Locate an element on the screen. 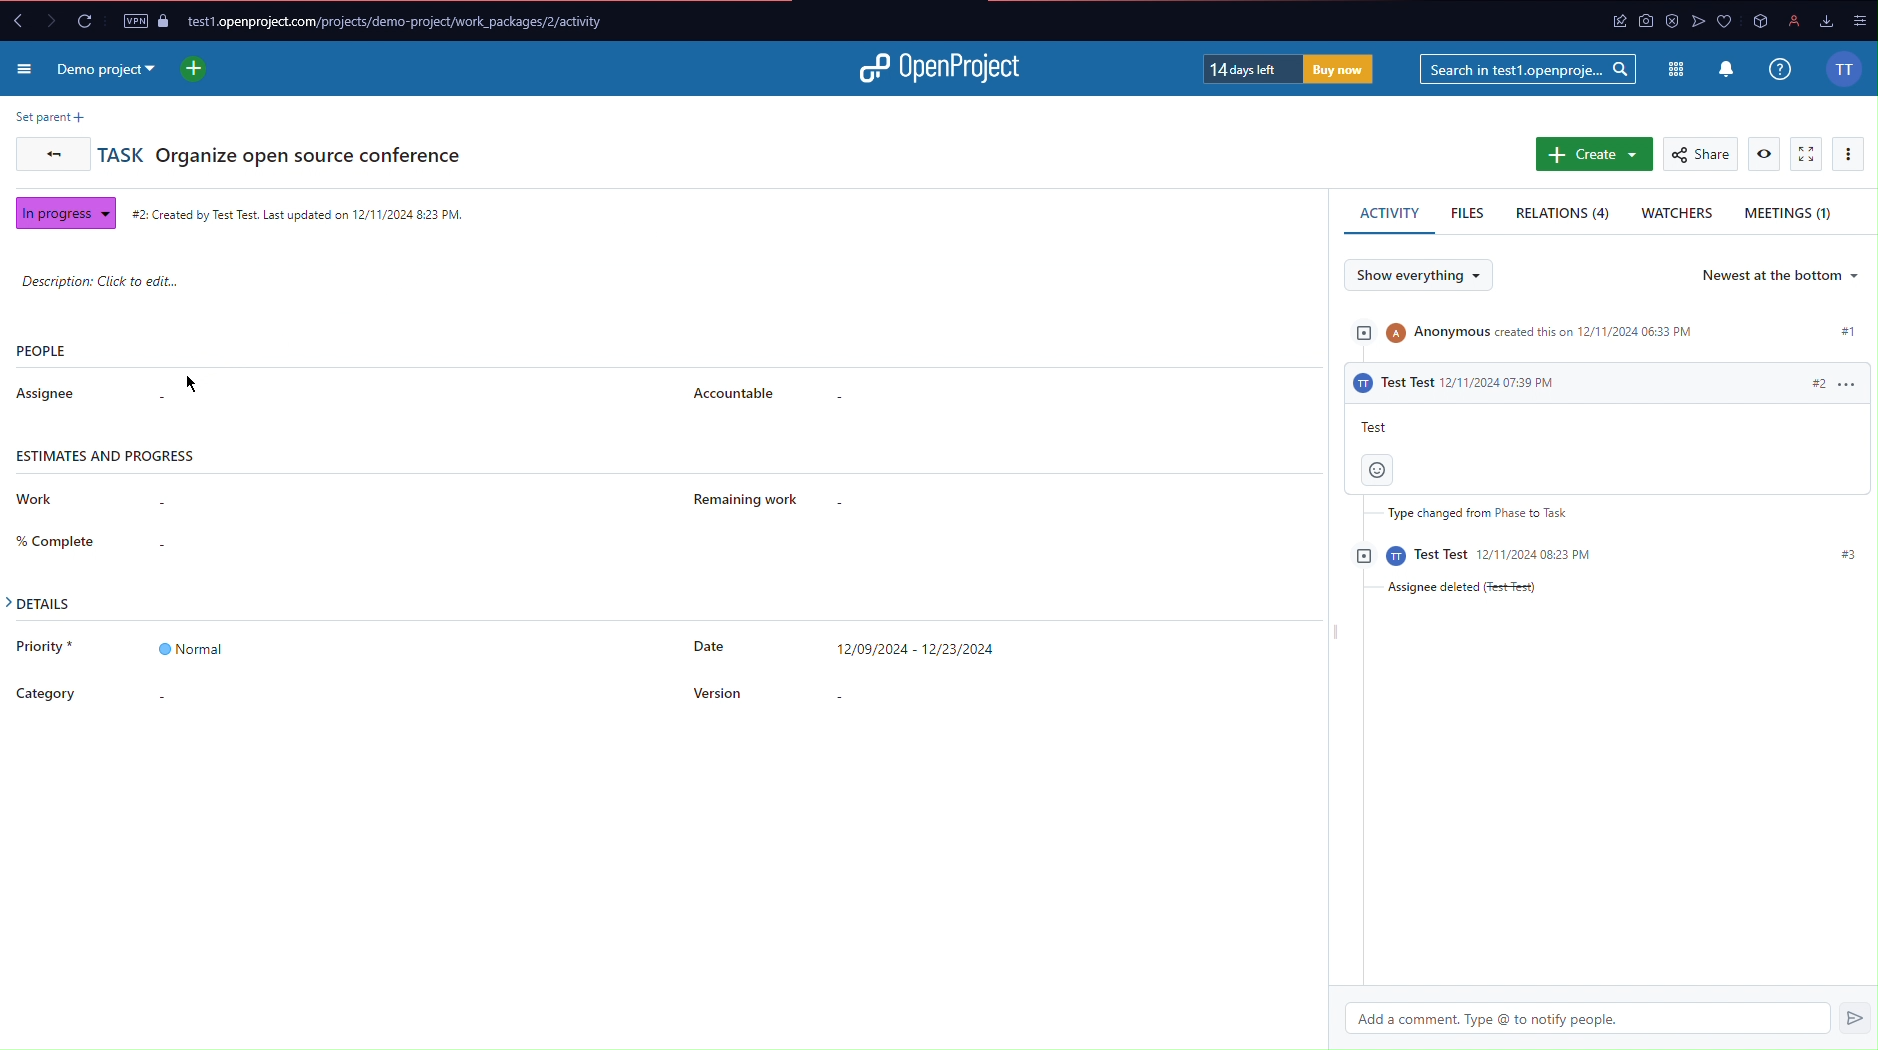 The height and width of the screenshot is (1050, 1878). Test is located at coordinates (1376, 426).